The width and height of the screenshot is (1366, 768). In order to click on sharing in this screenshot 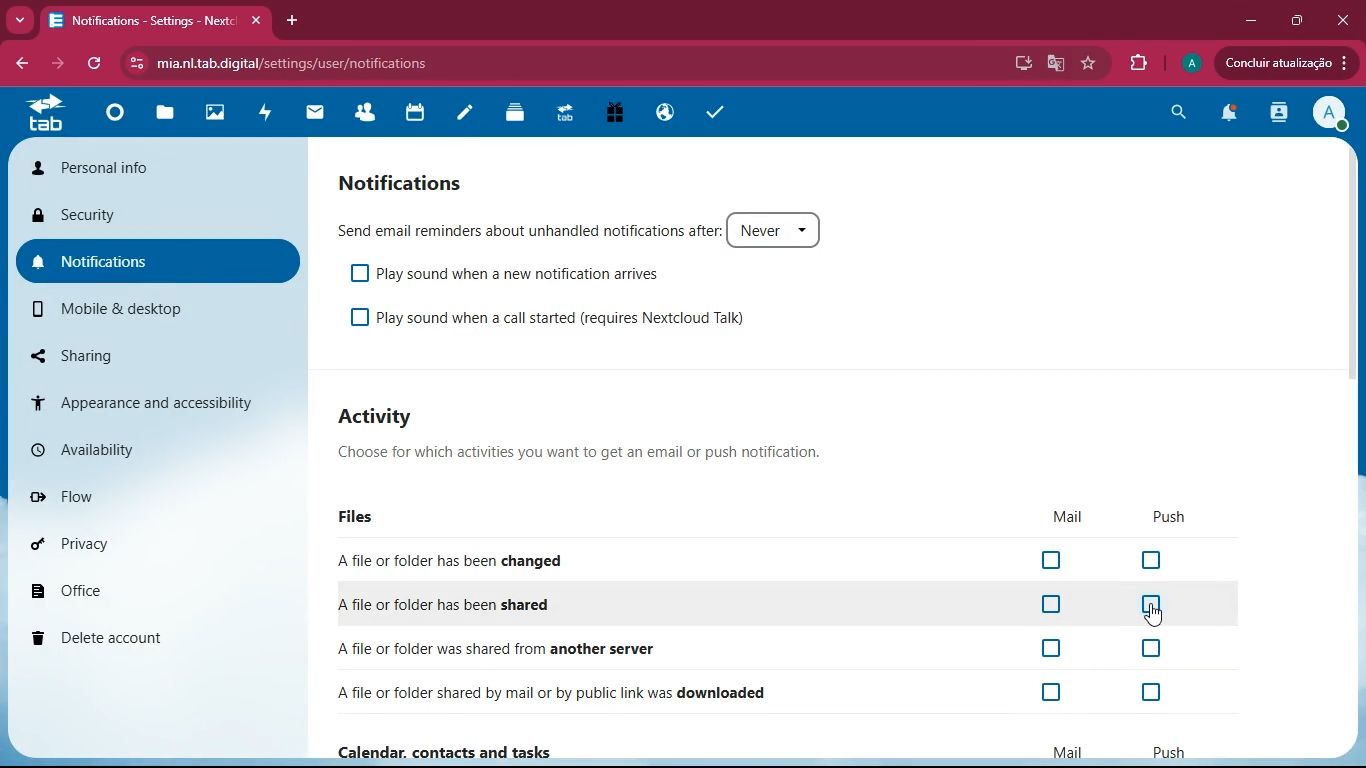, I will do `click(120, 351)`.